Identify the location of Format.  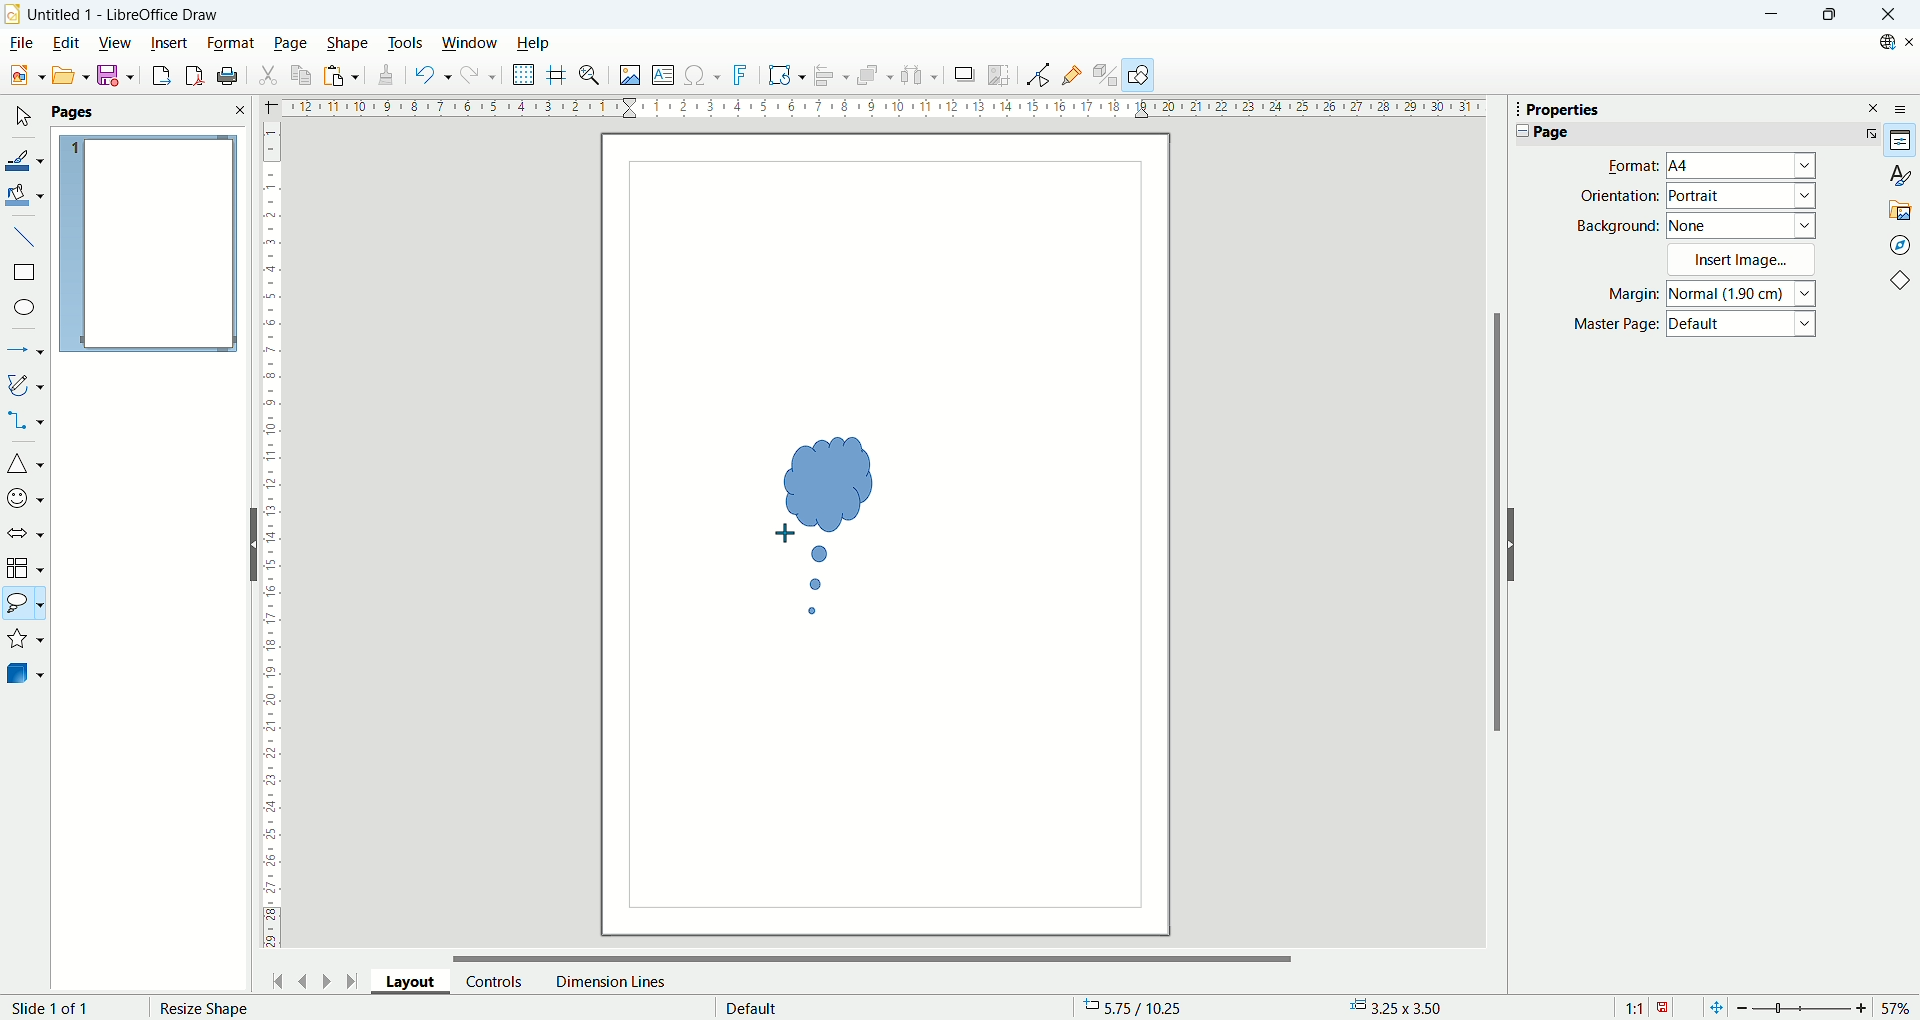
(1627, 165).